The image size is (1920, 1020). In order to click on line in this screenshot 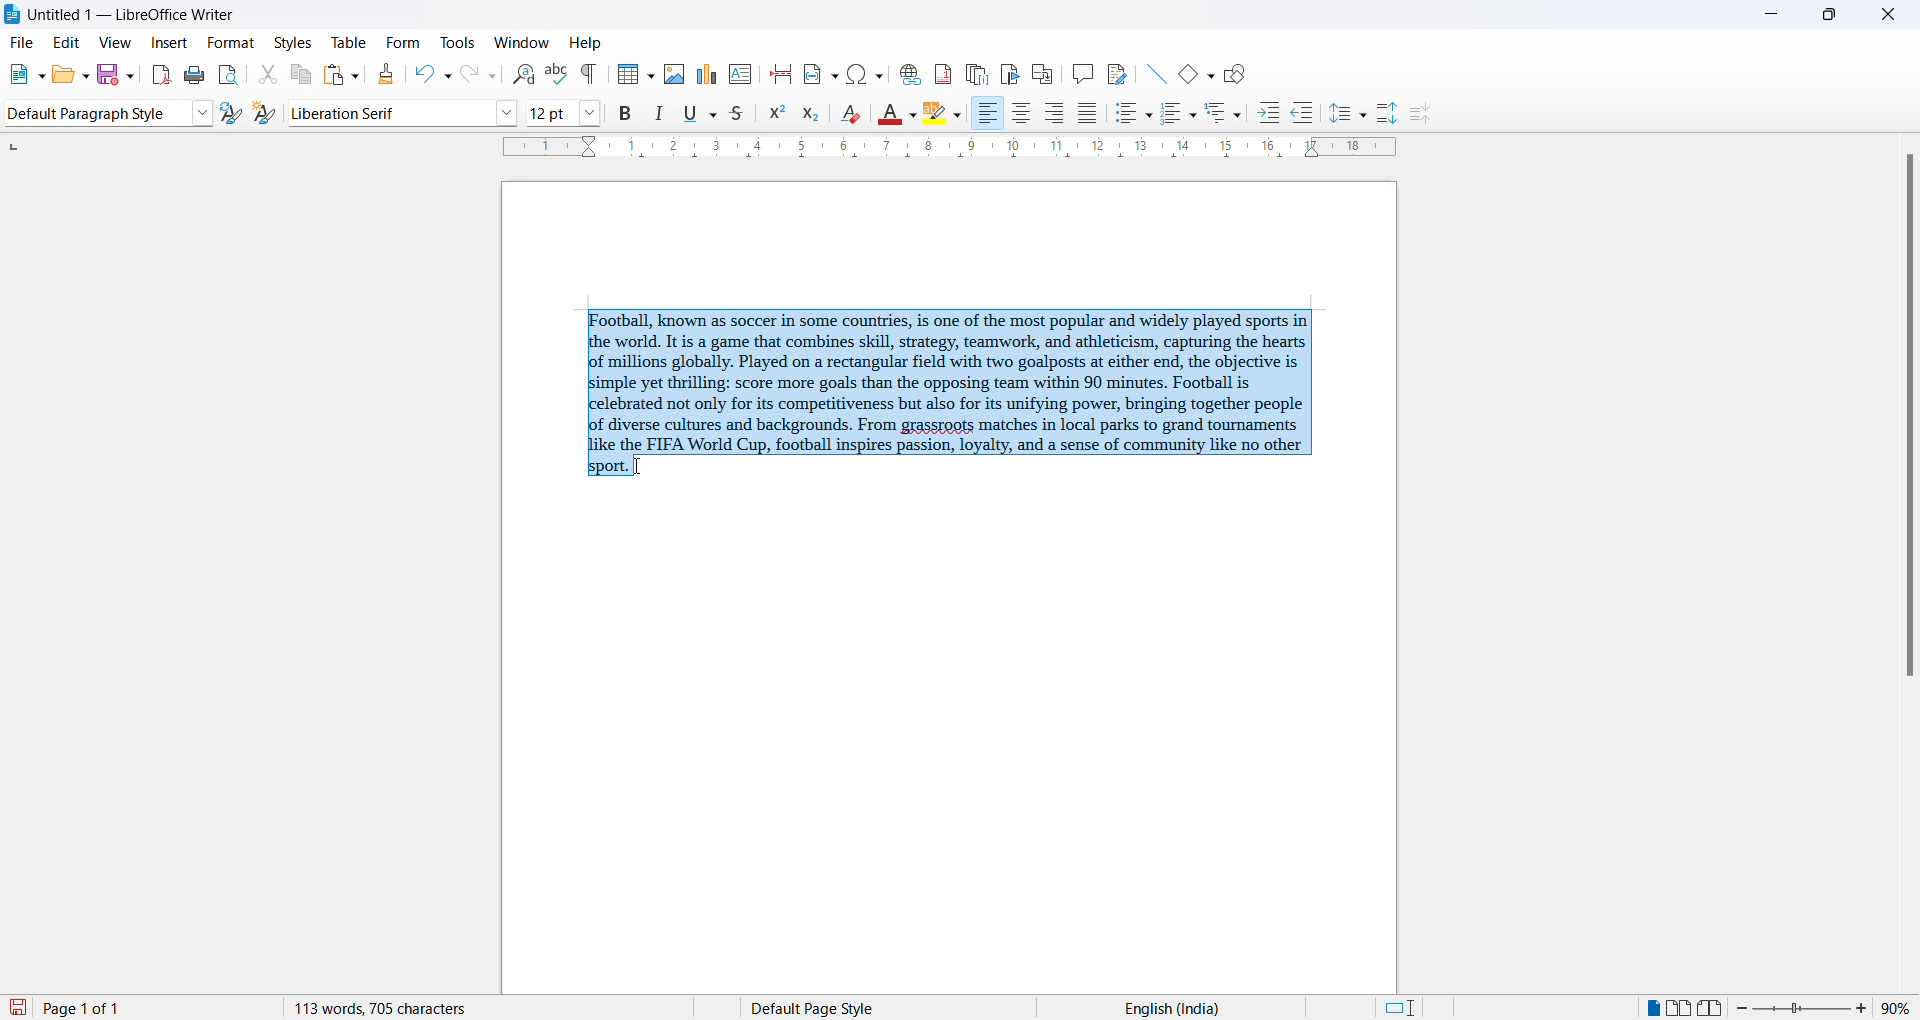, I will do `click(1153, 75)`.